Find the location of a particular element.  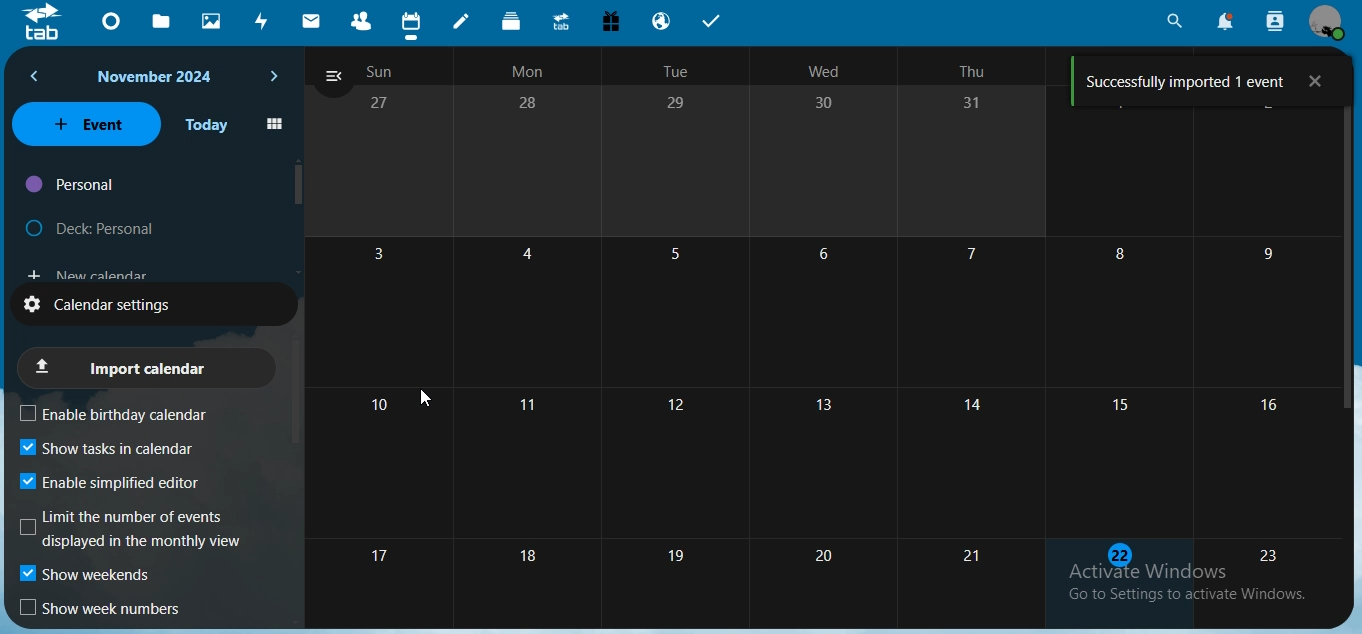

mail is located at coordinates (314, 19).